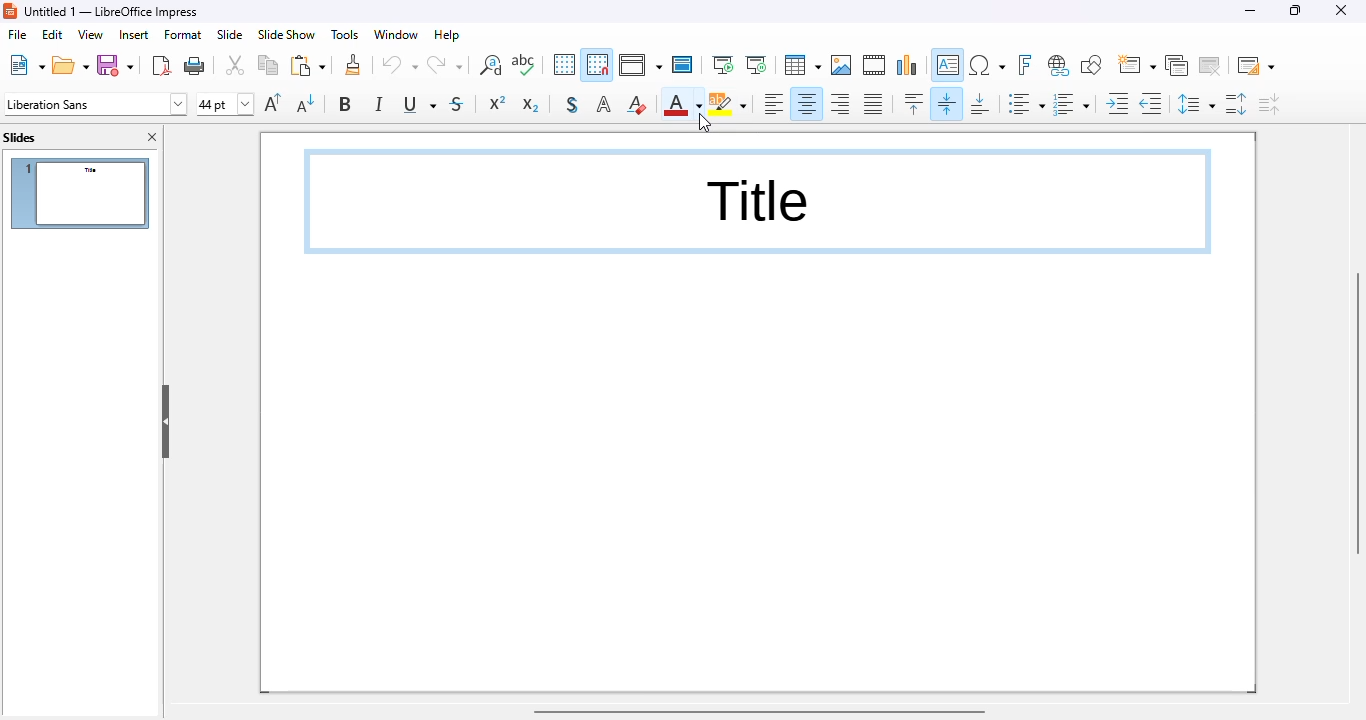 This screenshot has width=1366, height=720. Describe the element at coordinates (524, 64) in the screenshot. I see `spelling` at that location.